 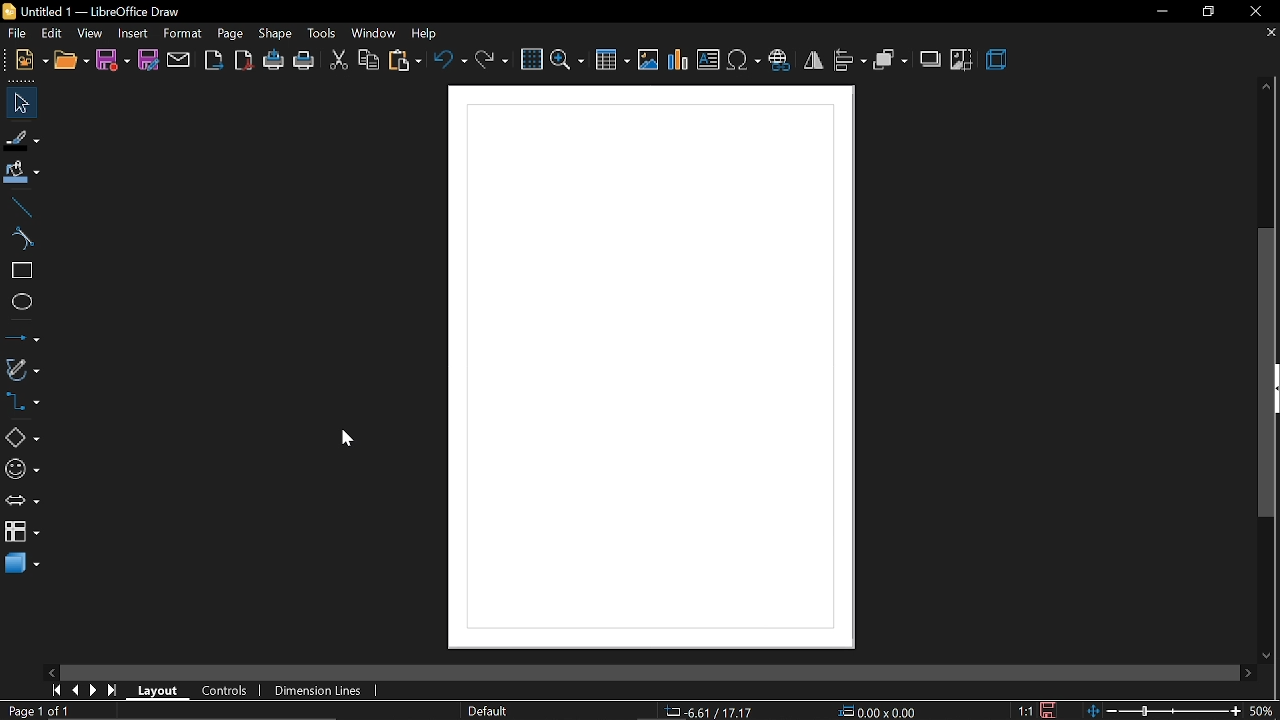 What do you see at coordinates (492, 711) in the screenshot?
I see `Defaul - page style` at bounding box center [492, 711].